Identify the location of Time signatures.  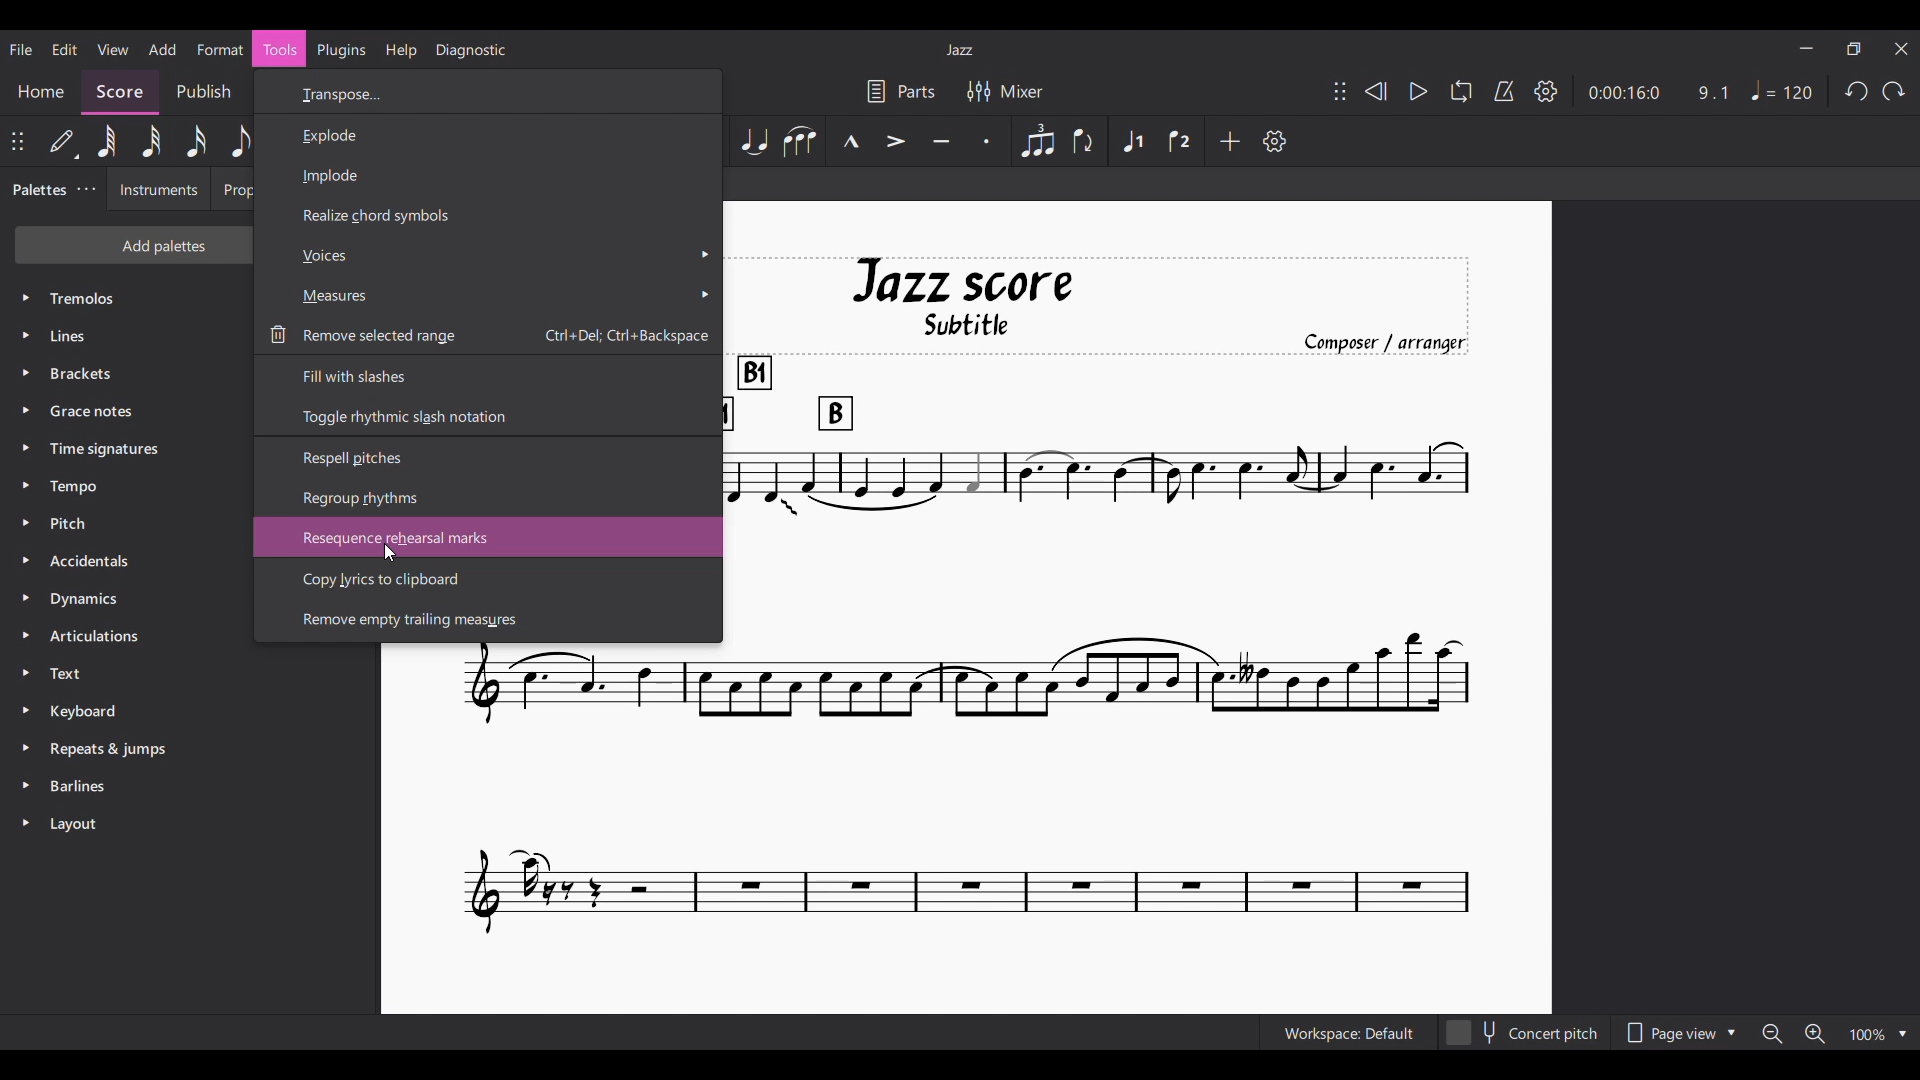
(127, 449).